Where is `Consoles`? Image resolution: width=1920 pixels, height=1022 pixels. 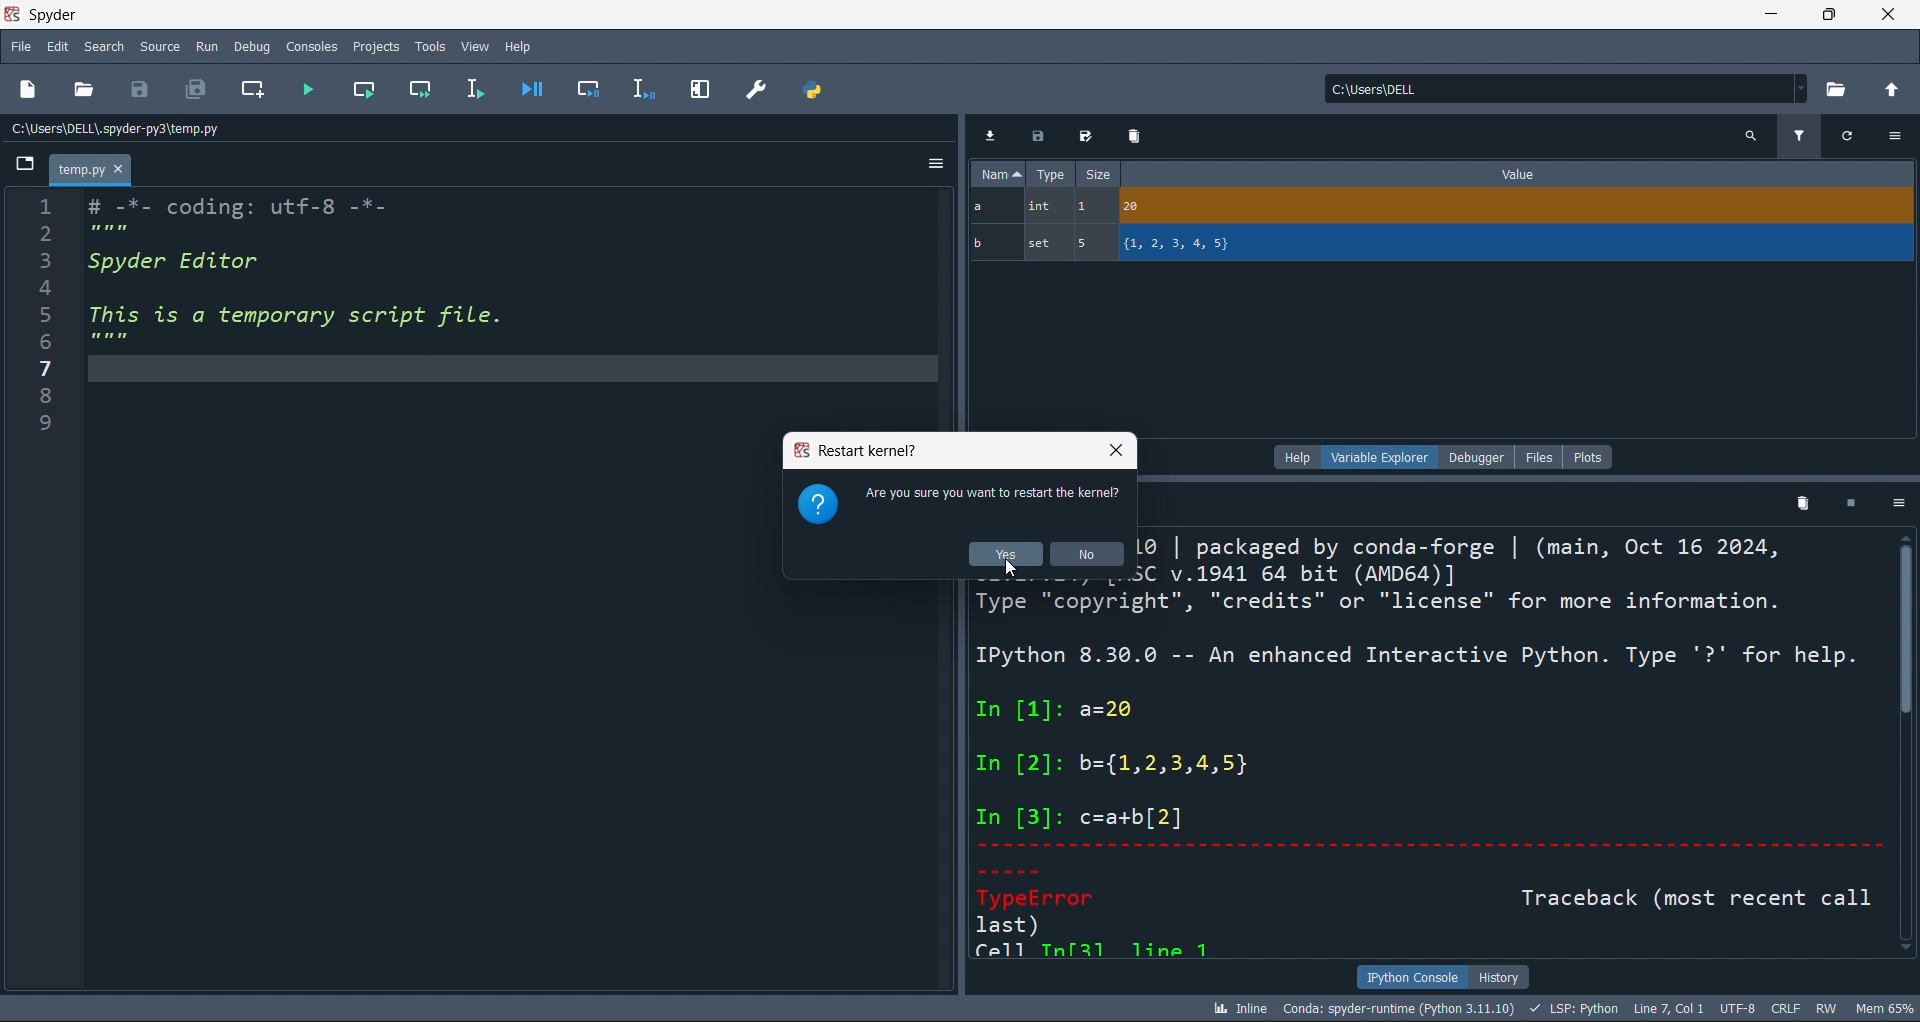 Consoles is located at coordinates (314, 48).